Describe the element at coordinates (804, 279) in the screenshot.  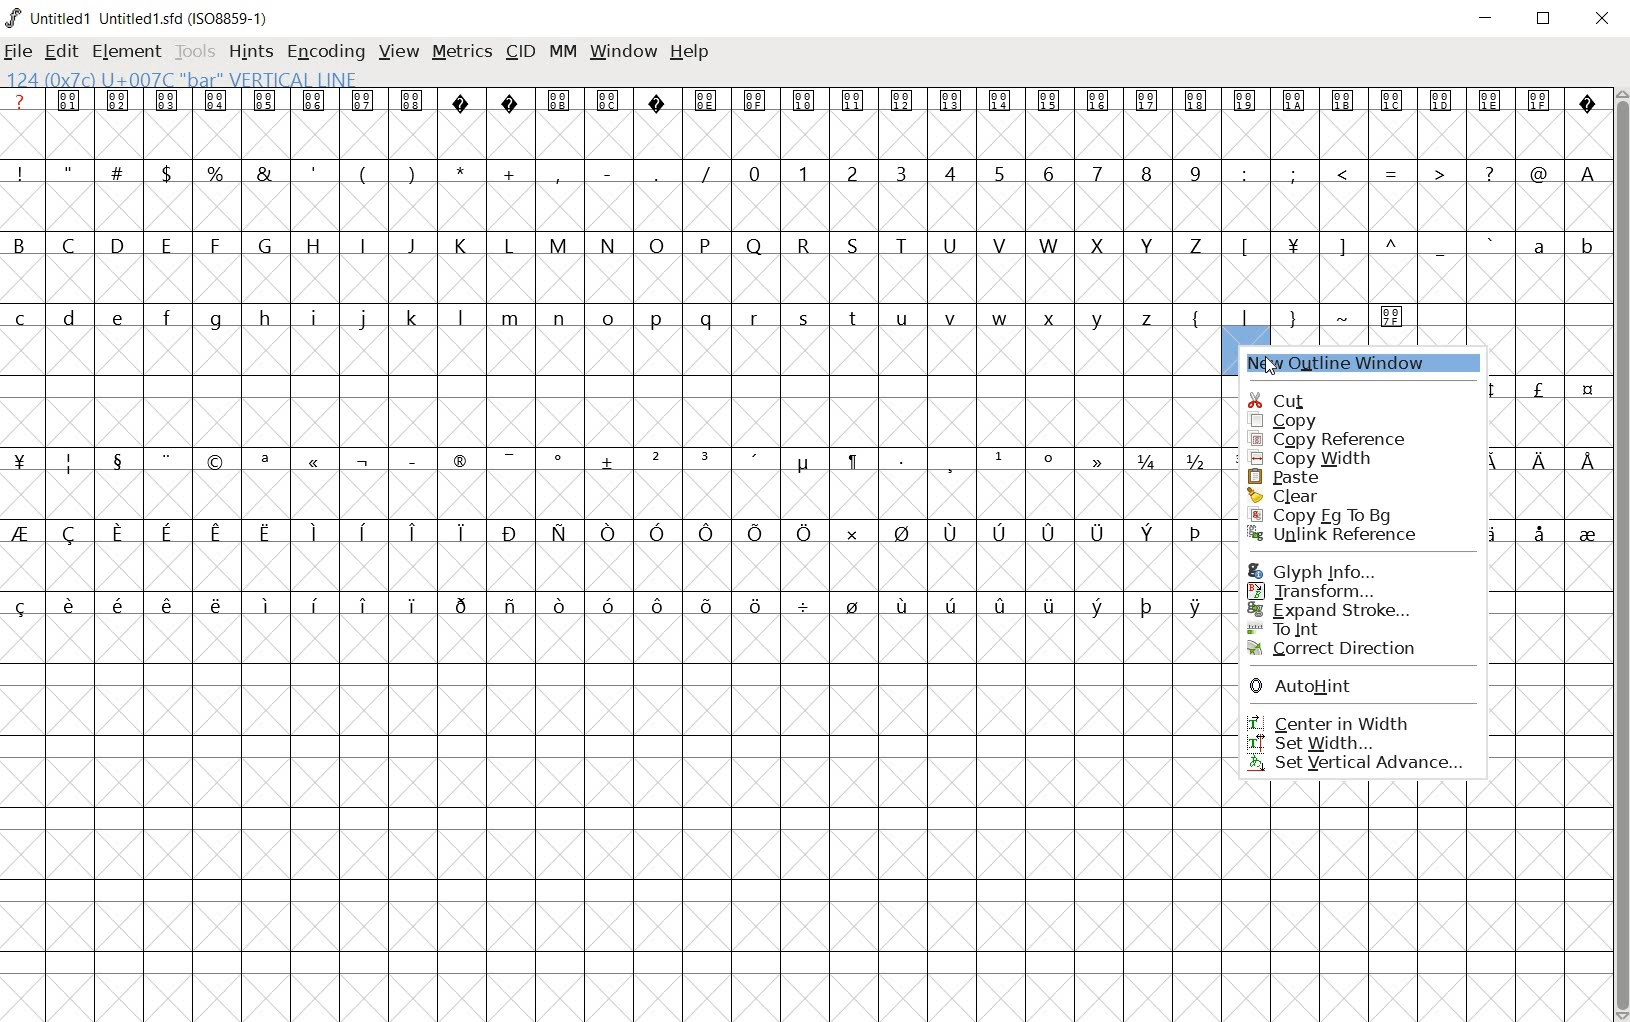
I see `empty cells` at that location.